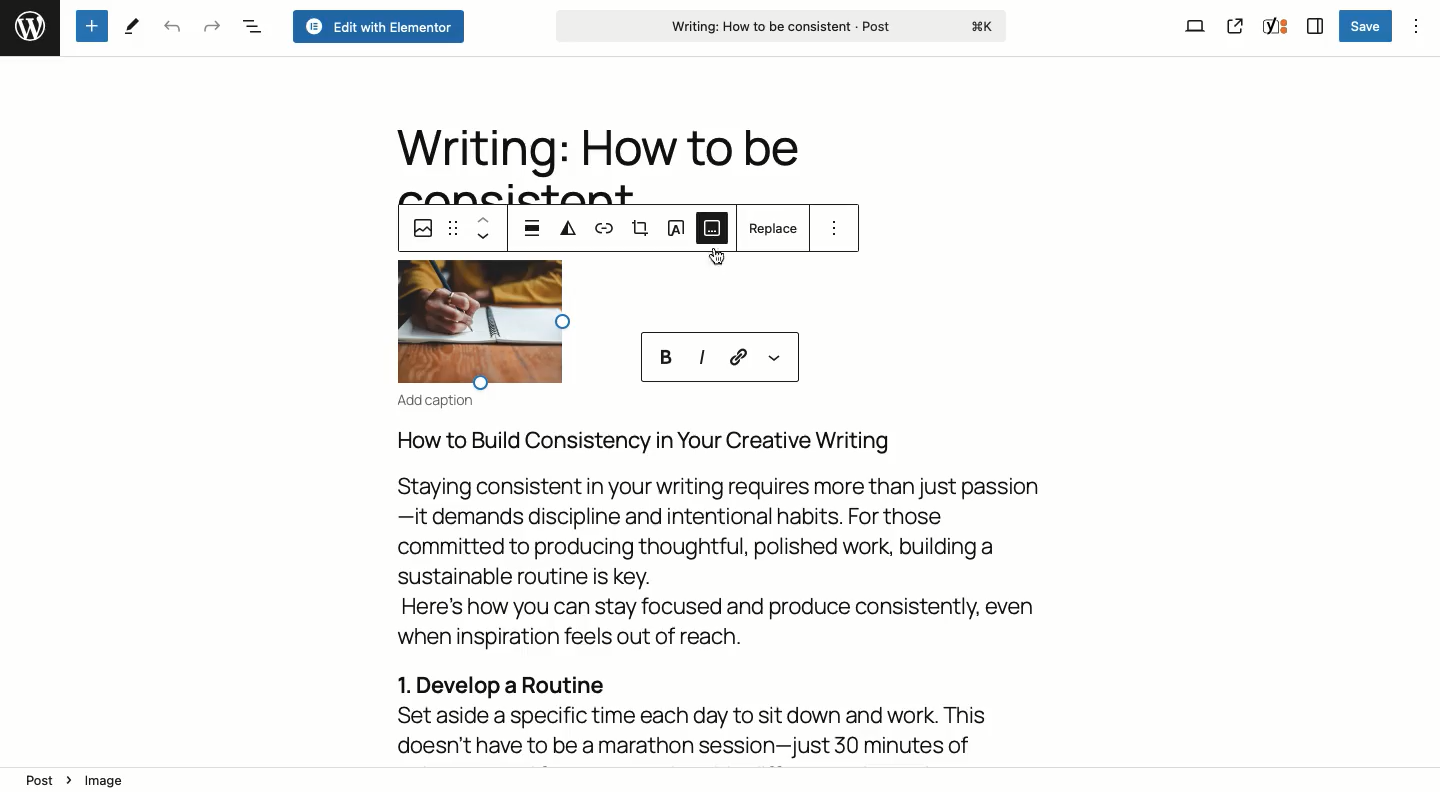 This screenshot has width=1440, height=792. I want to click on post, so click(40, 781).